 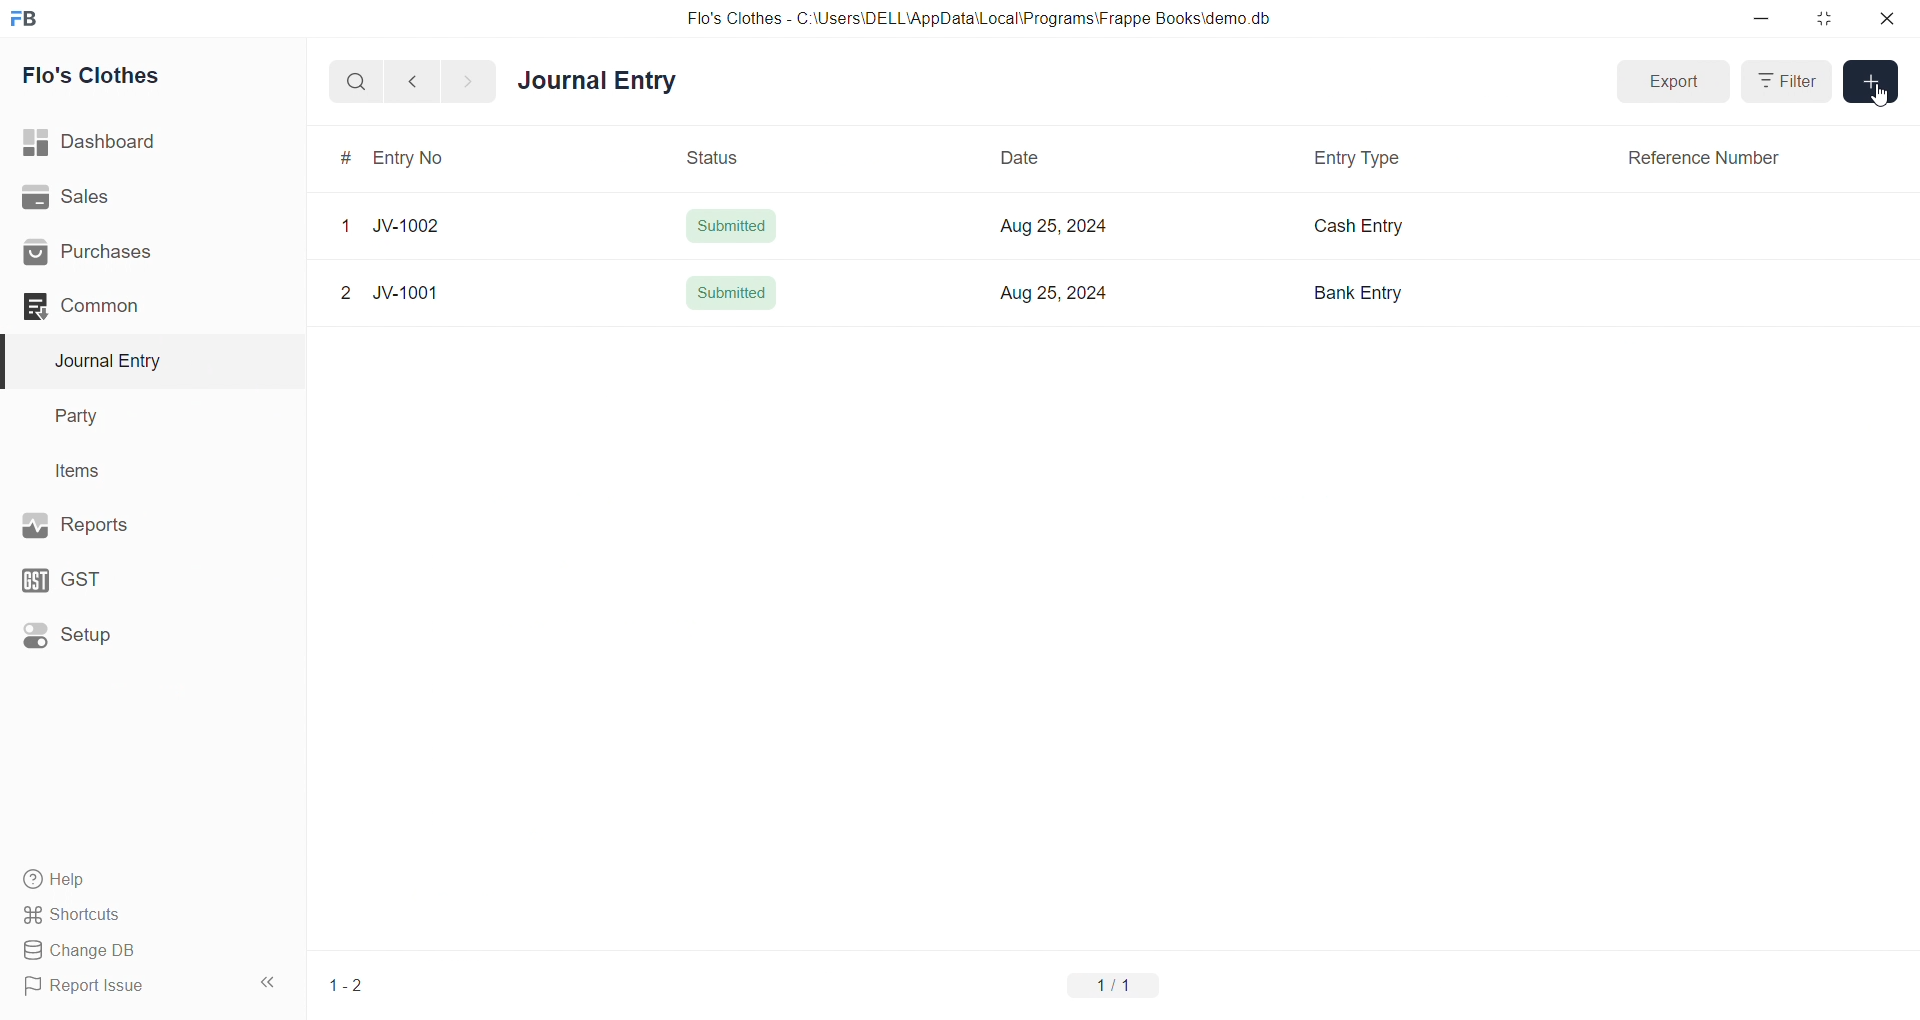 What do you see at coordinates (731, 226) in the screenshot?
I see `Submitted` at bounding box center [731, 226].